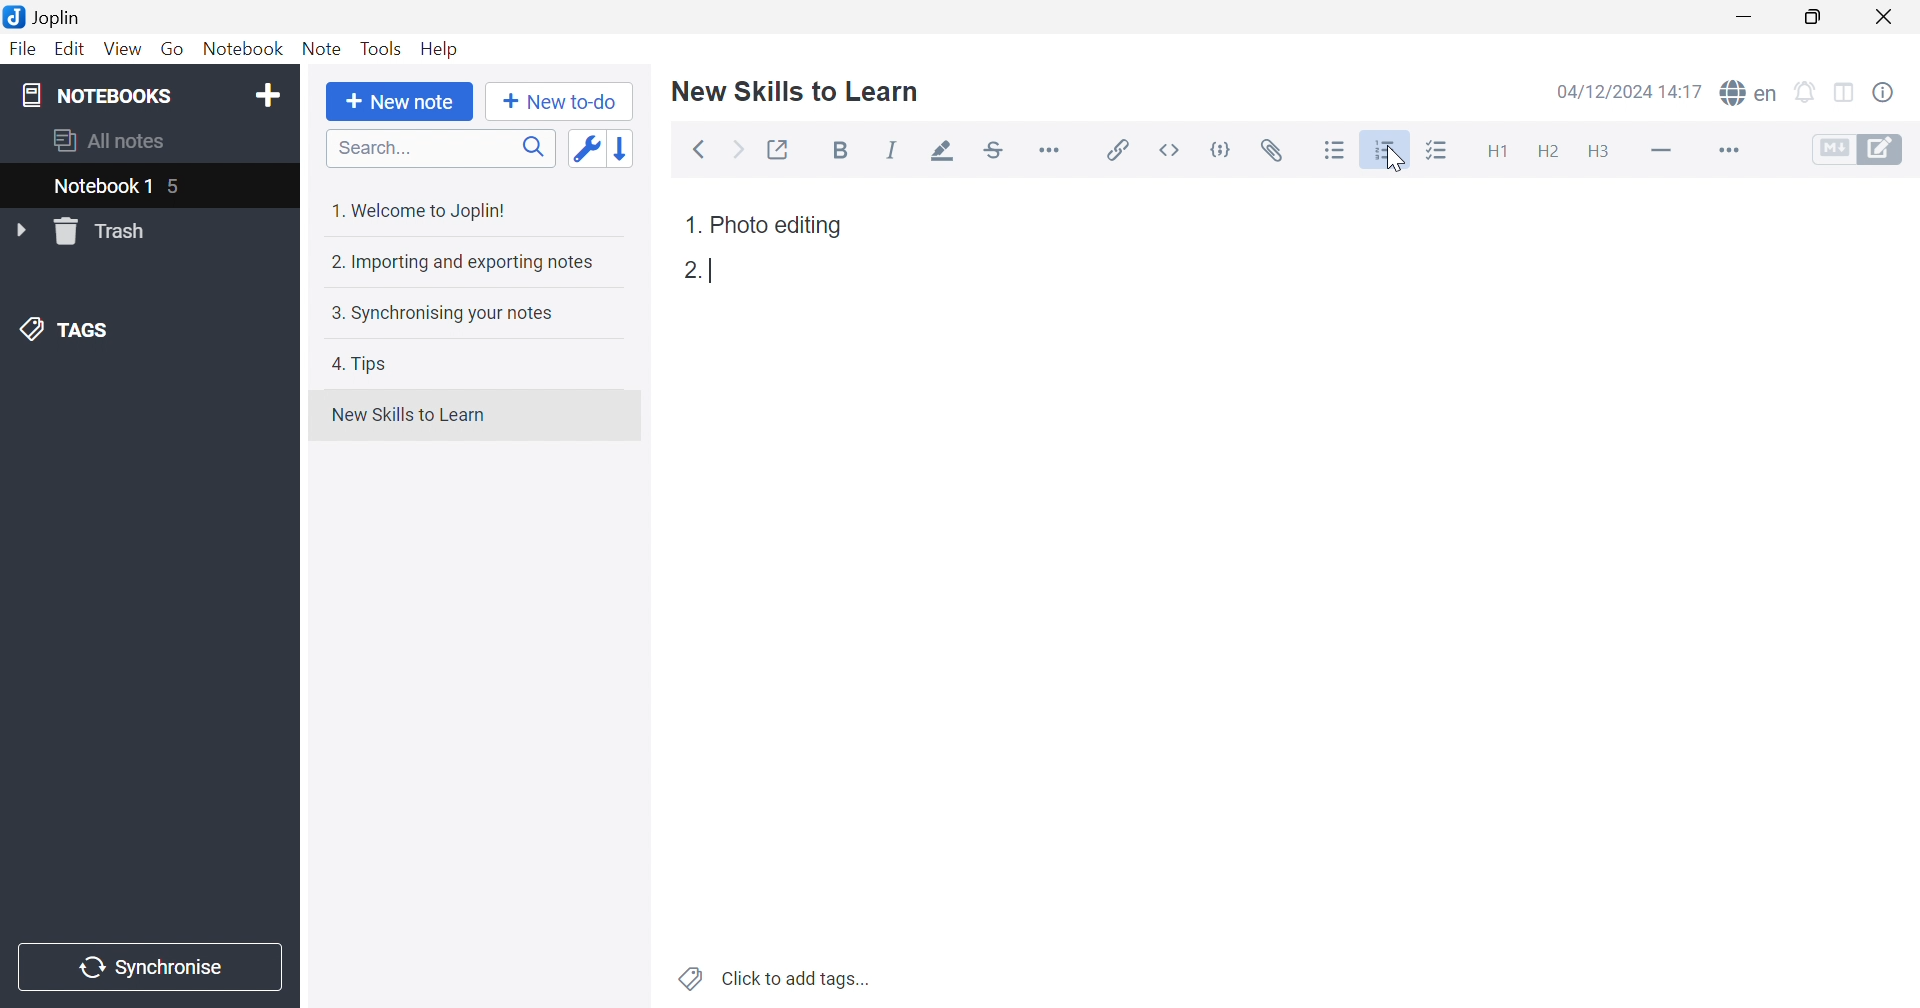 This screenshot has width=1920, height=1008. What do you see at coordinates (1663, 148) in the screenshot?
I see `Horizontal line` at bounding box center [1663, 148].